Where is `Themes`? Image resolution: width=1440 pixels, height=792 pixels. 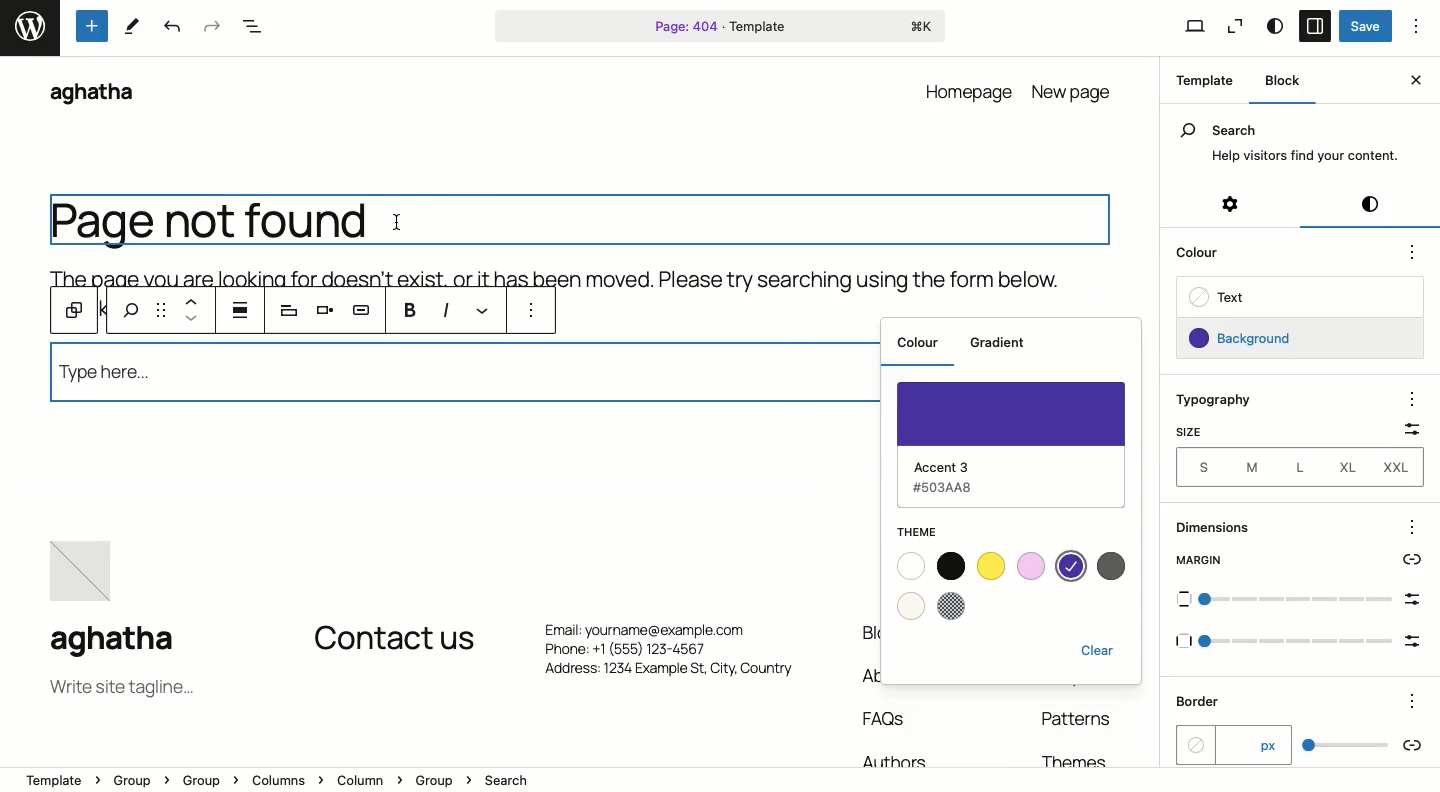
Themes is located at coordinates (1080, 758).